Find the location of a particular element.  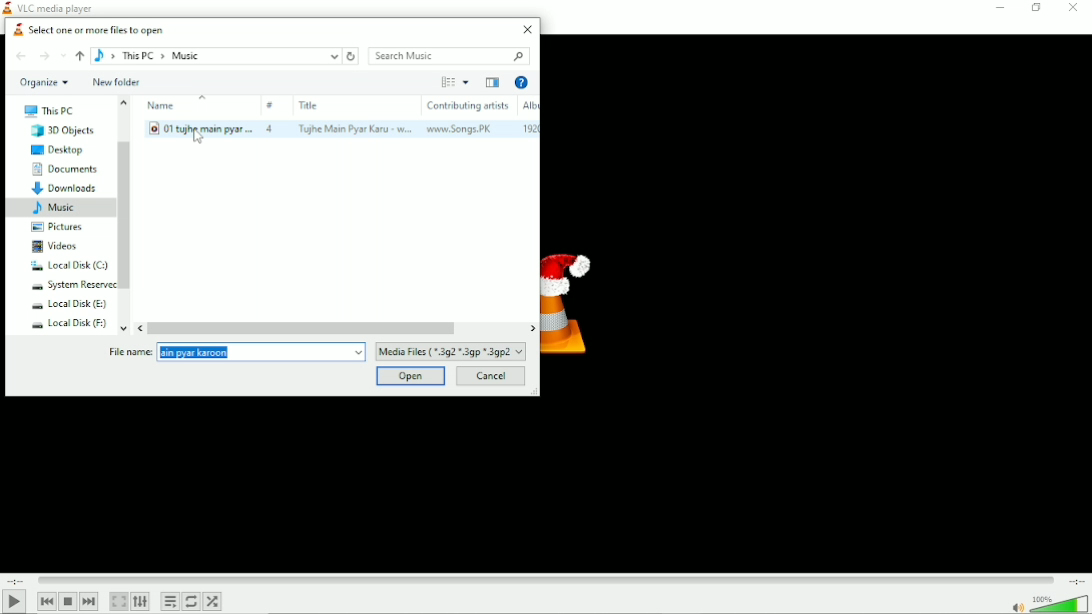

Play is located at coordinates (14, 602).